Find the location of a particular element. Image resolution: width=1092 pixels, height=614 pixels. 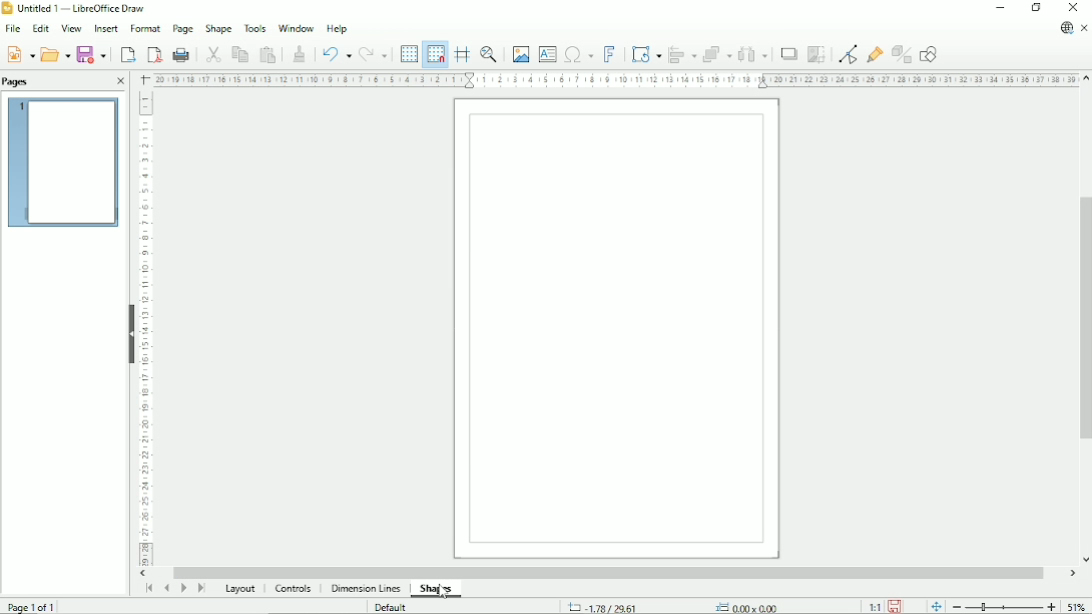

Help is located at coordinates (336, 28).